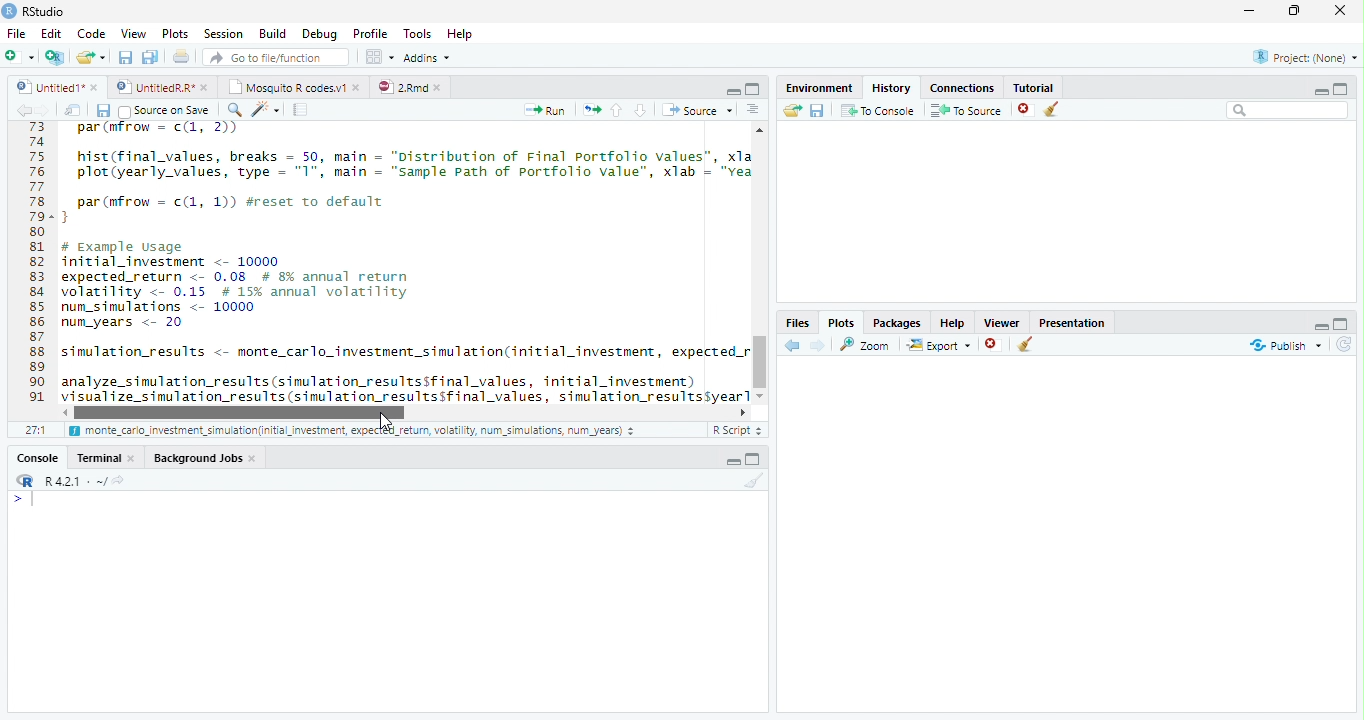  What do you see at coordinates (50, 32) in the screenshot?
I see `Edit` at bounding box center [50, 32].